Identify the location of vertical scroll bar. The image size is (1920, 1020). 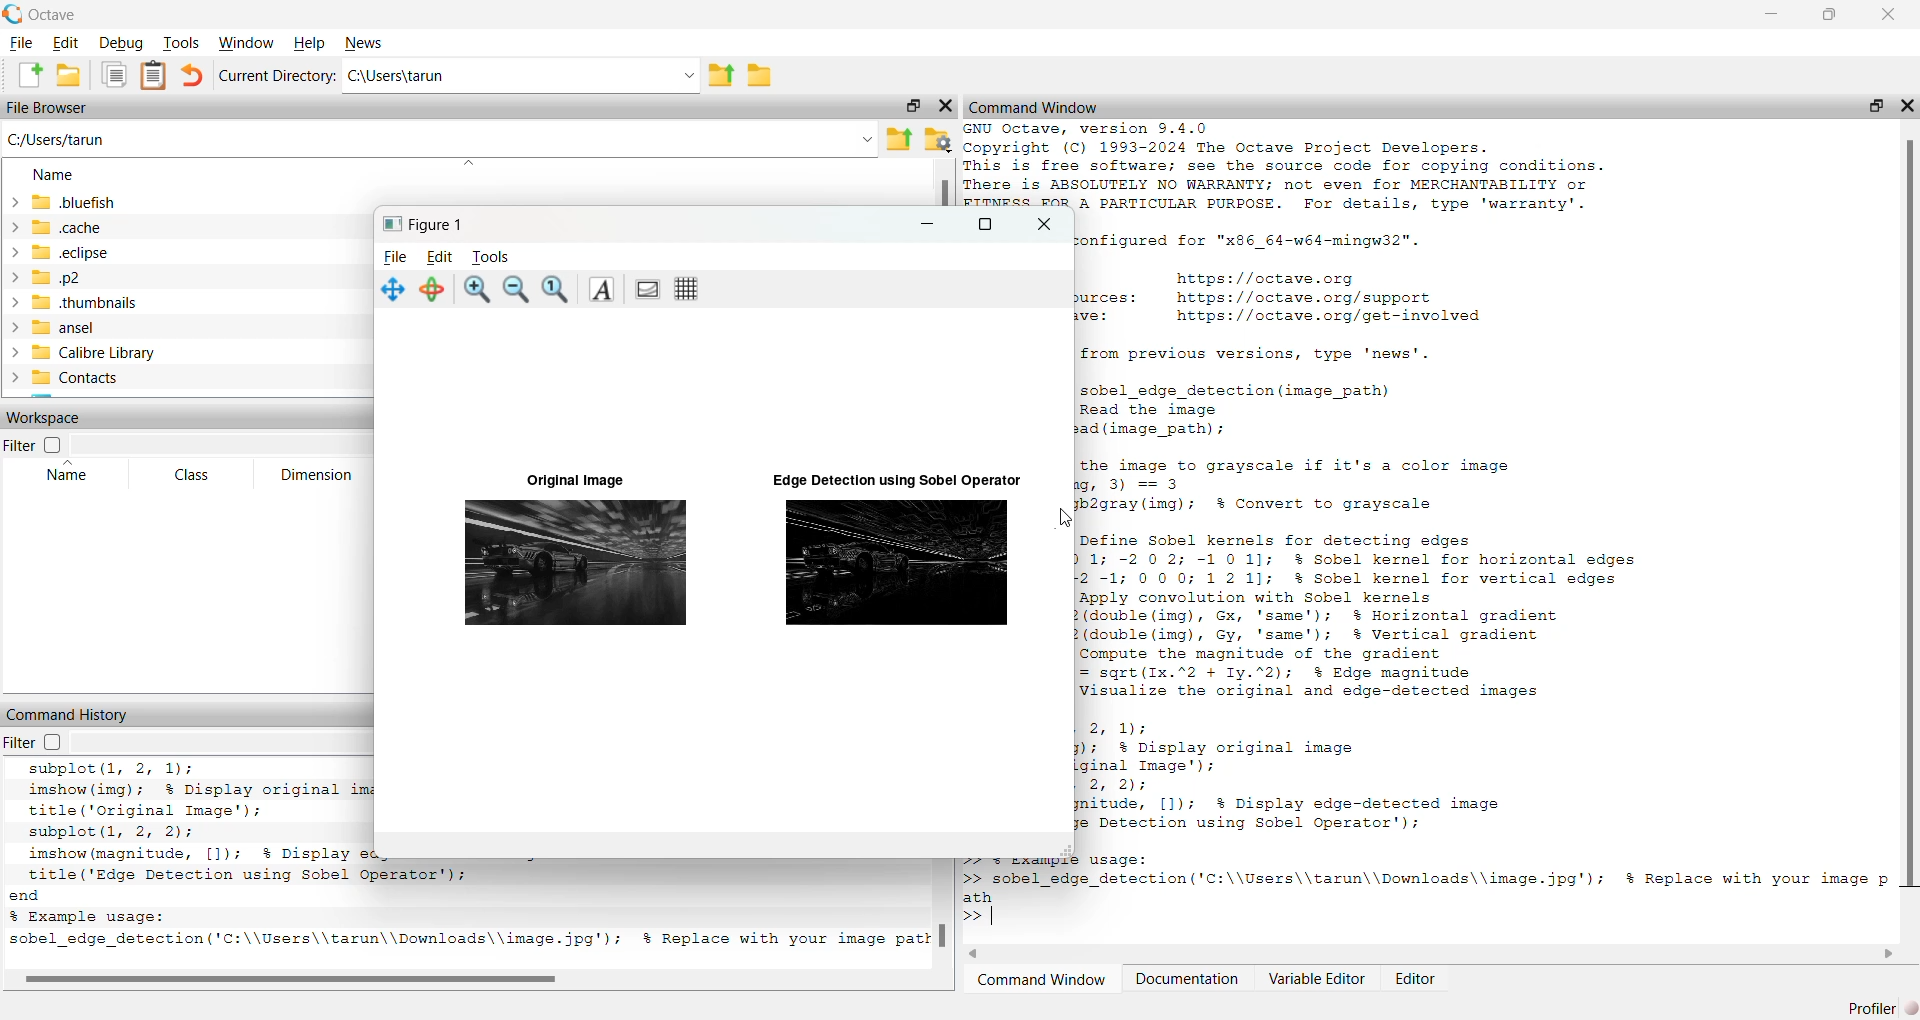
(942, 191).